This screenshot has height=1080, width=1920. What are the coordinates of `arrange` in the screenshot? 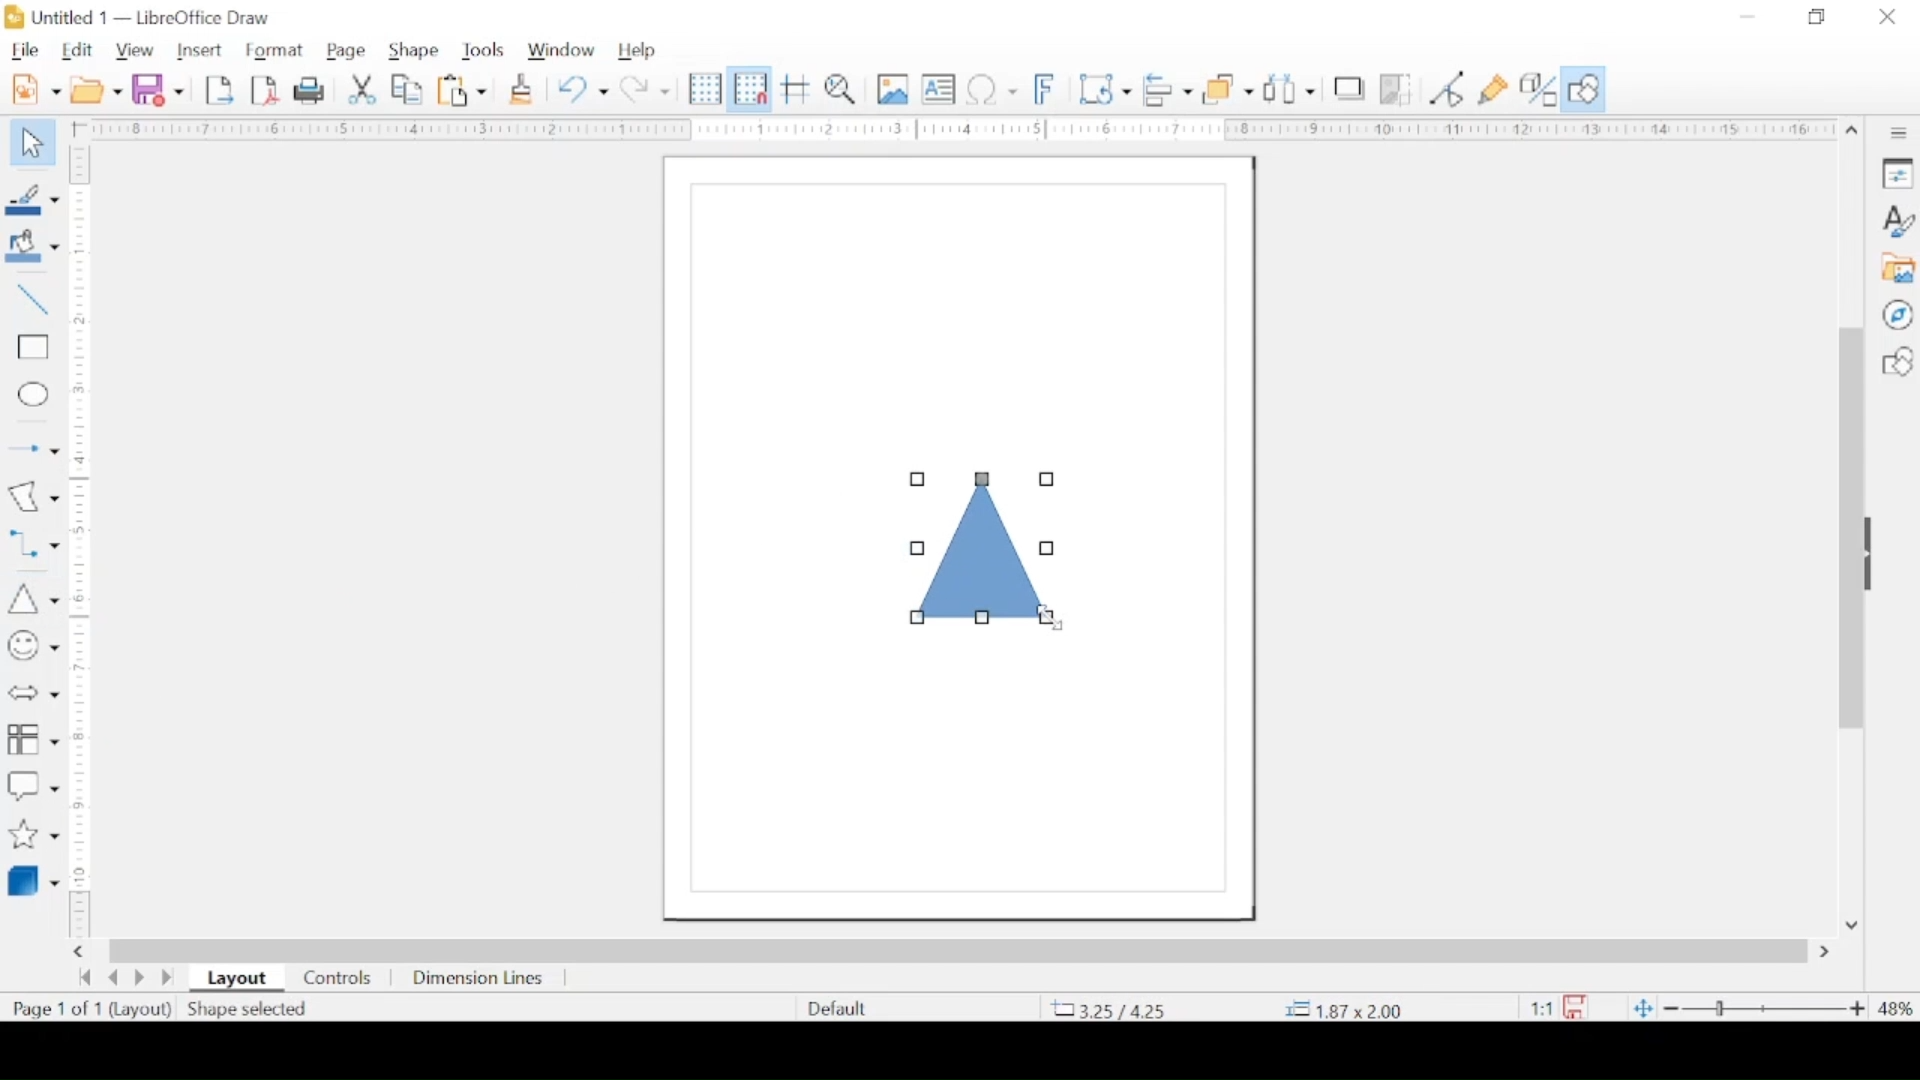 It's located at (1230, 89).